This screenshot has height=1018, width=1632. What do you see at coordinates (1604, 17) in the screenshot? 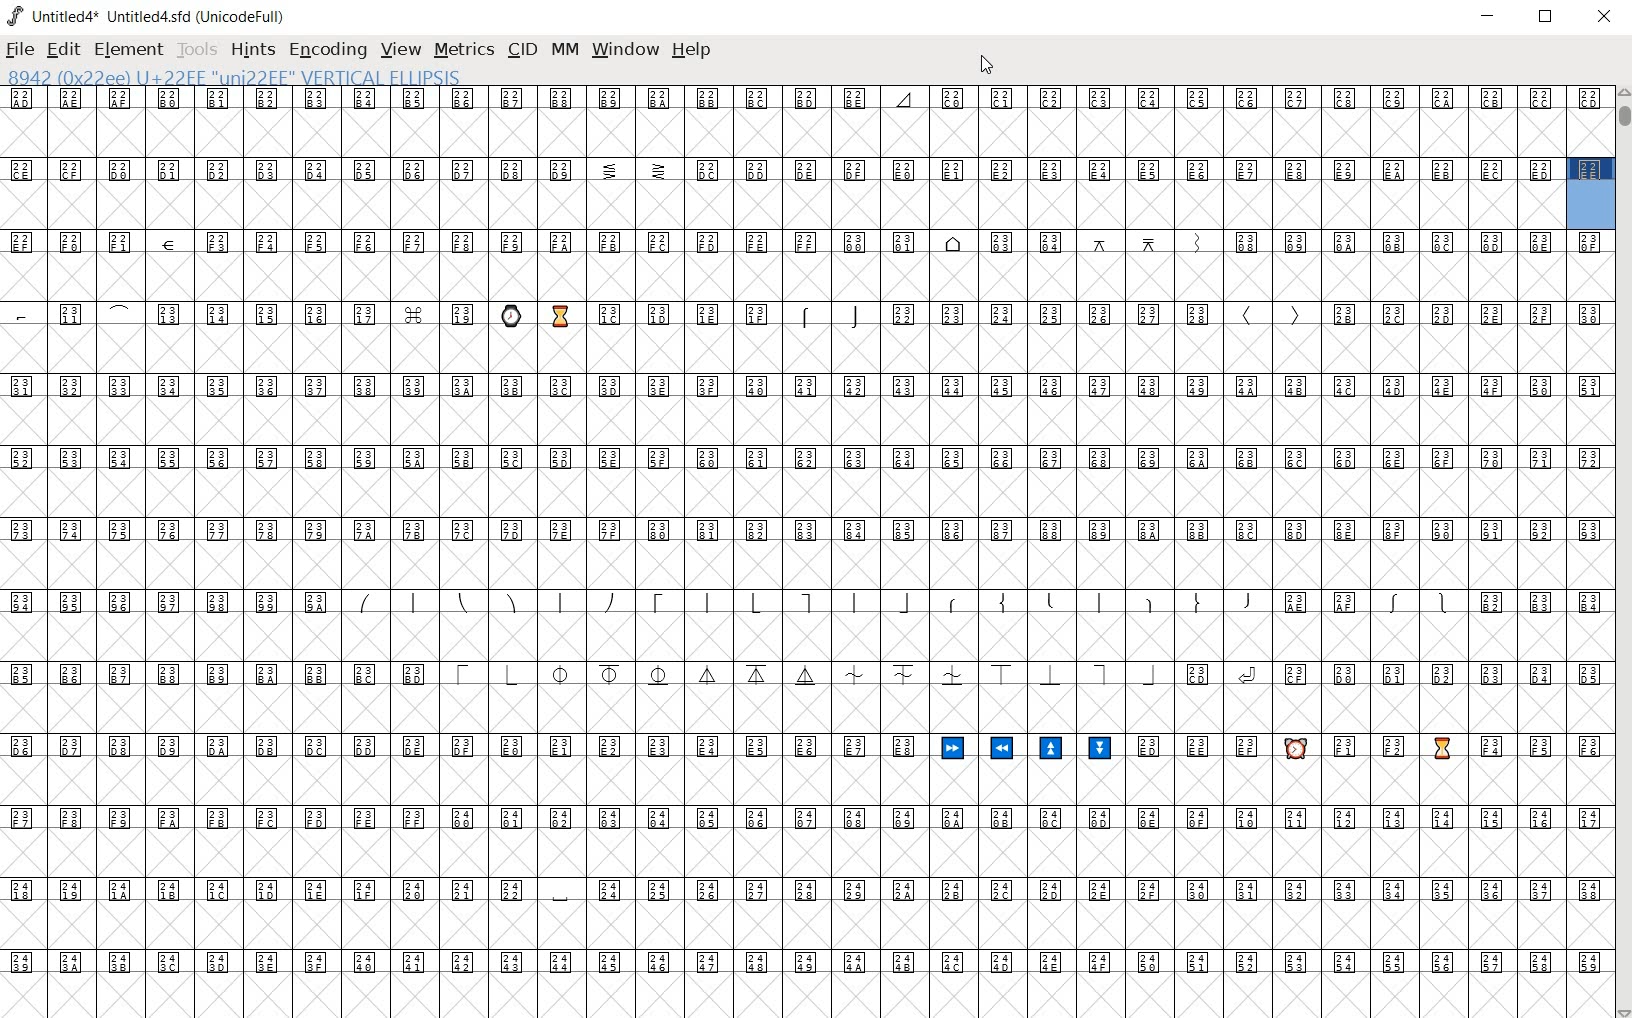
I see `CLOSE` at bounding box center [1604, 17].